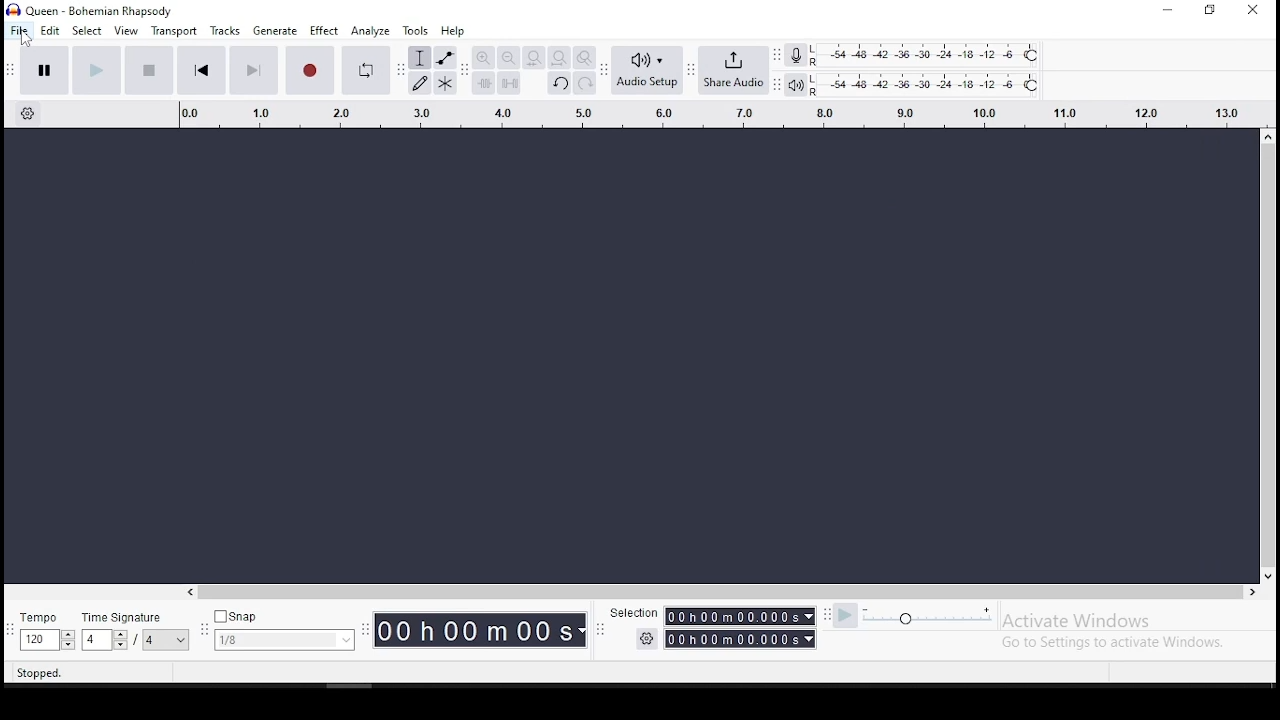  I want to click on restore, so click(1212, 9).